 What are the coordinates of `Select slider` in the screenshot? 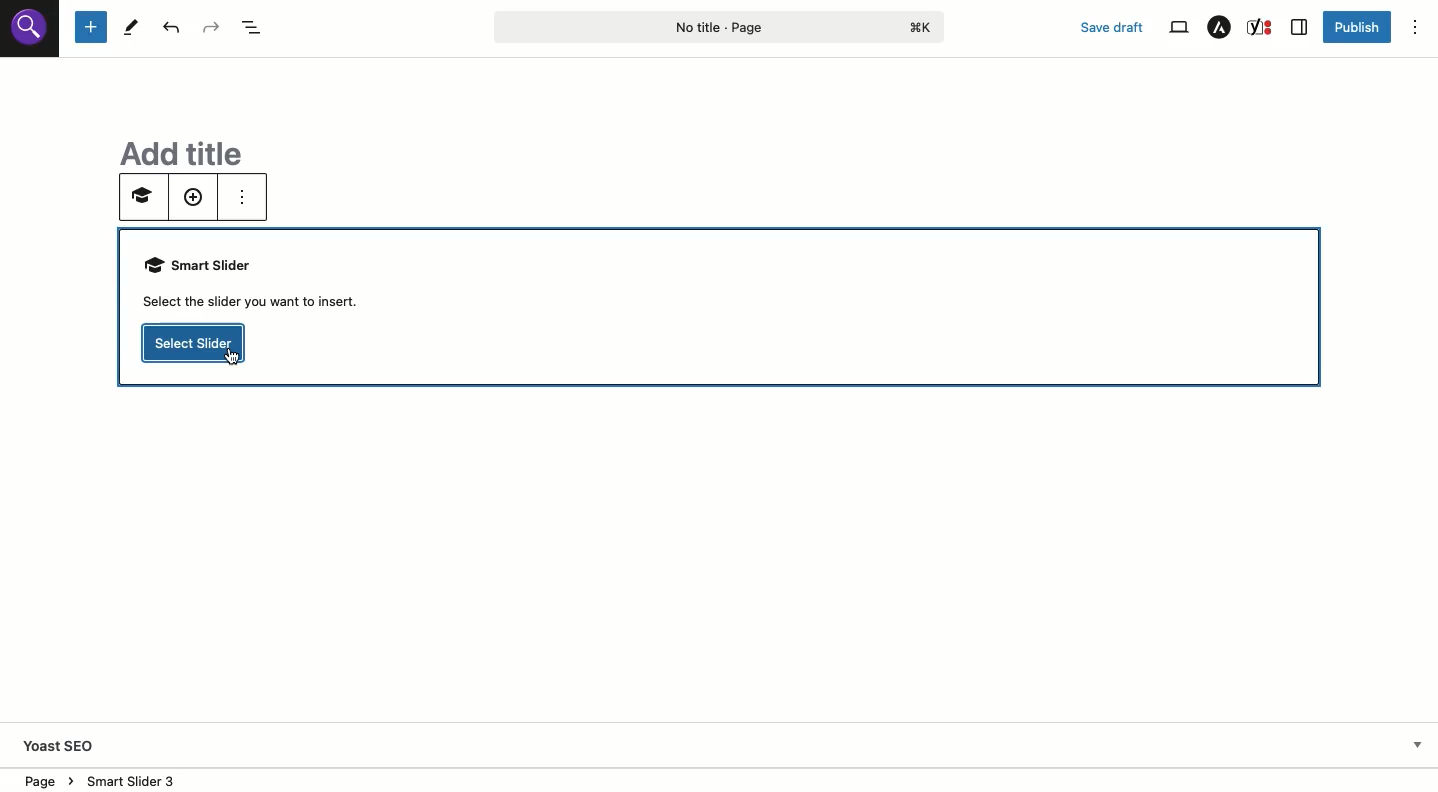 It's located at (195, 344).